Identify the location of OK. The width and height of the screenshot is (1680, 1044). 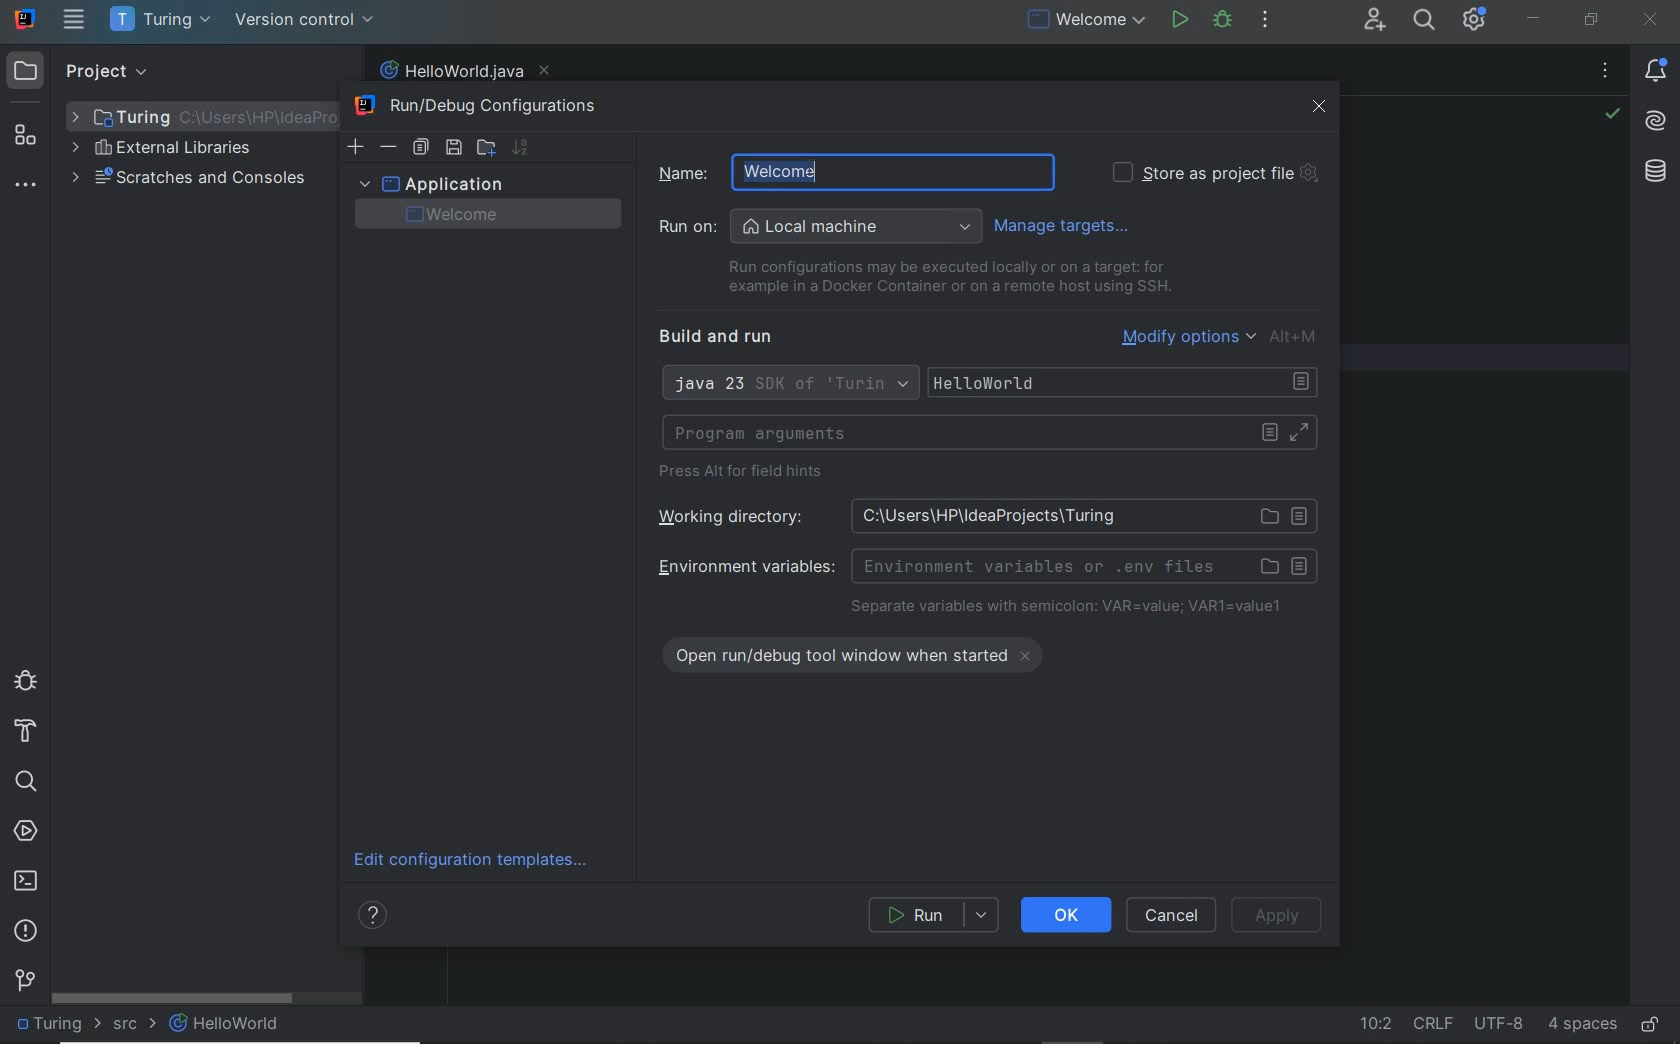
(1066, 914).